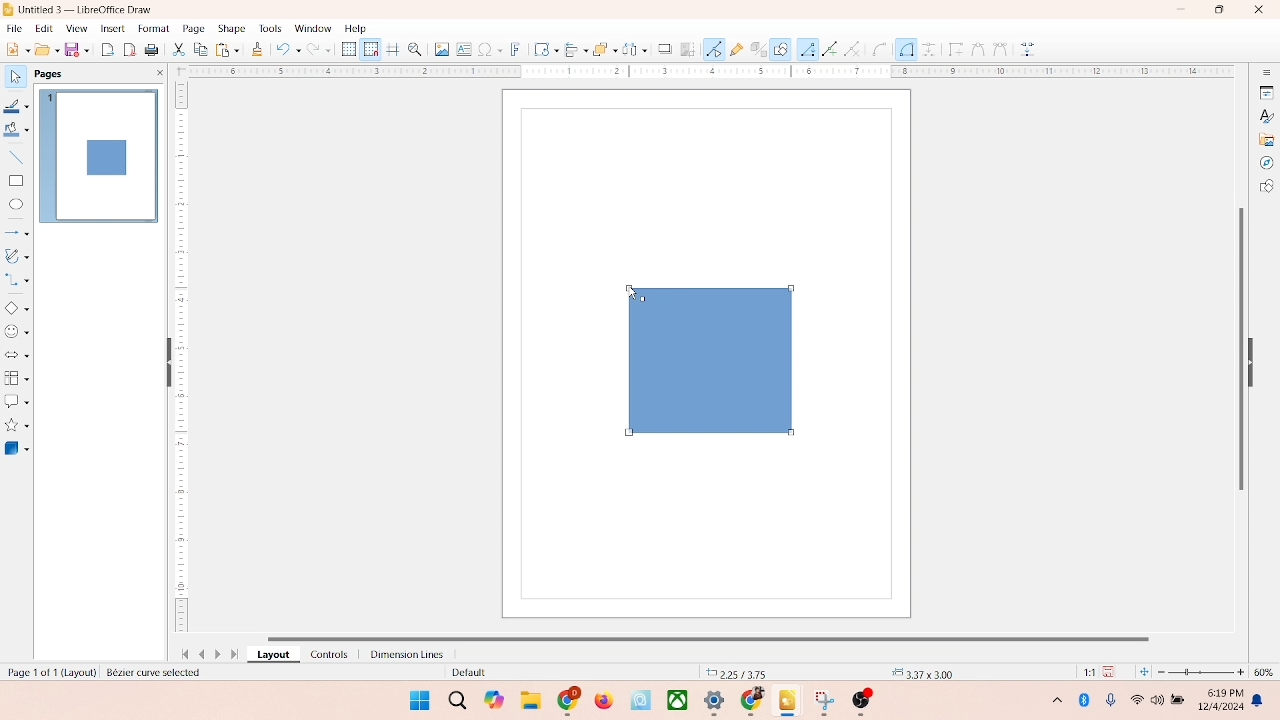 This screenshot has height=720, width=1280. What do you see at coordinates (1143, 672) in the screenshot?
I see `fit to current window` at bounding box center [1143, 672].